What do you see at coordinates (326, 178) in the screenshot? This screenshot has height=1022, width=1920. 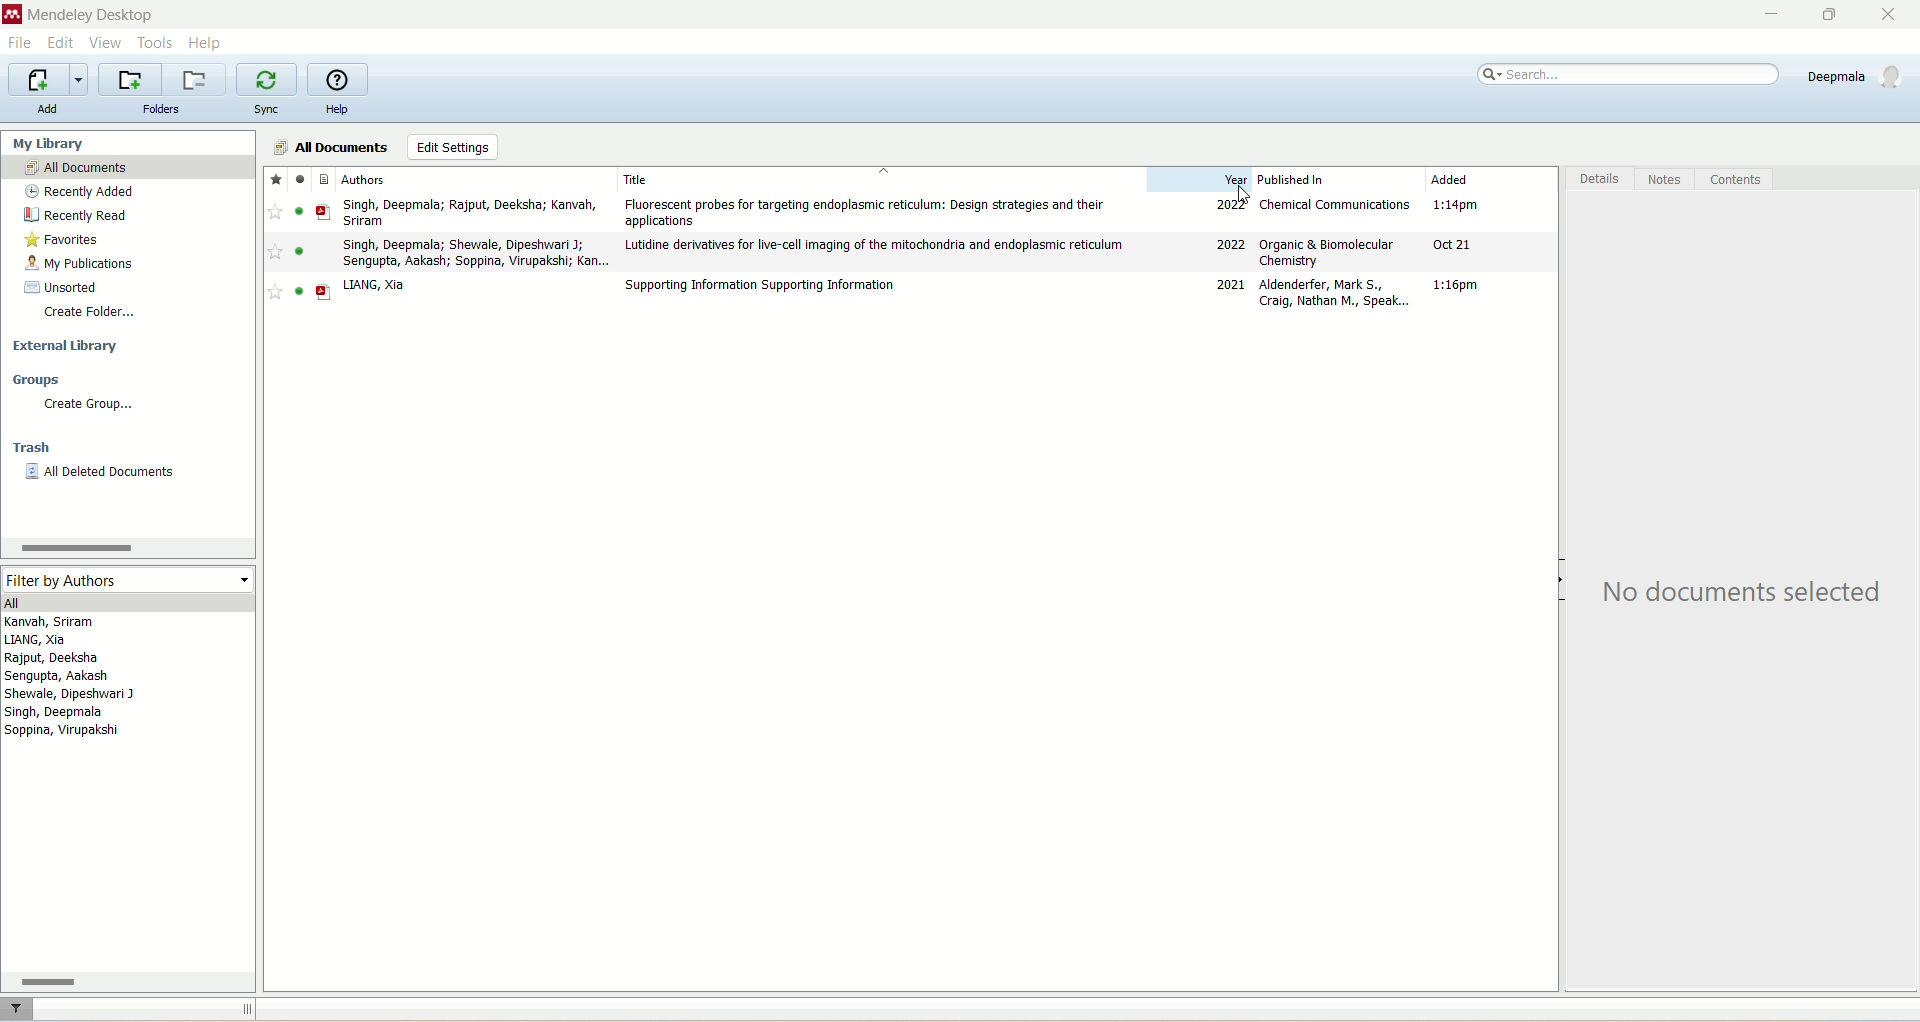 I see `Document type` at bounding box center [326, 178].